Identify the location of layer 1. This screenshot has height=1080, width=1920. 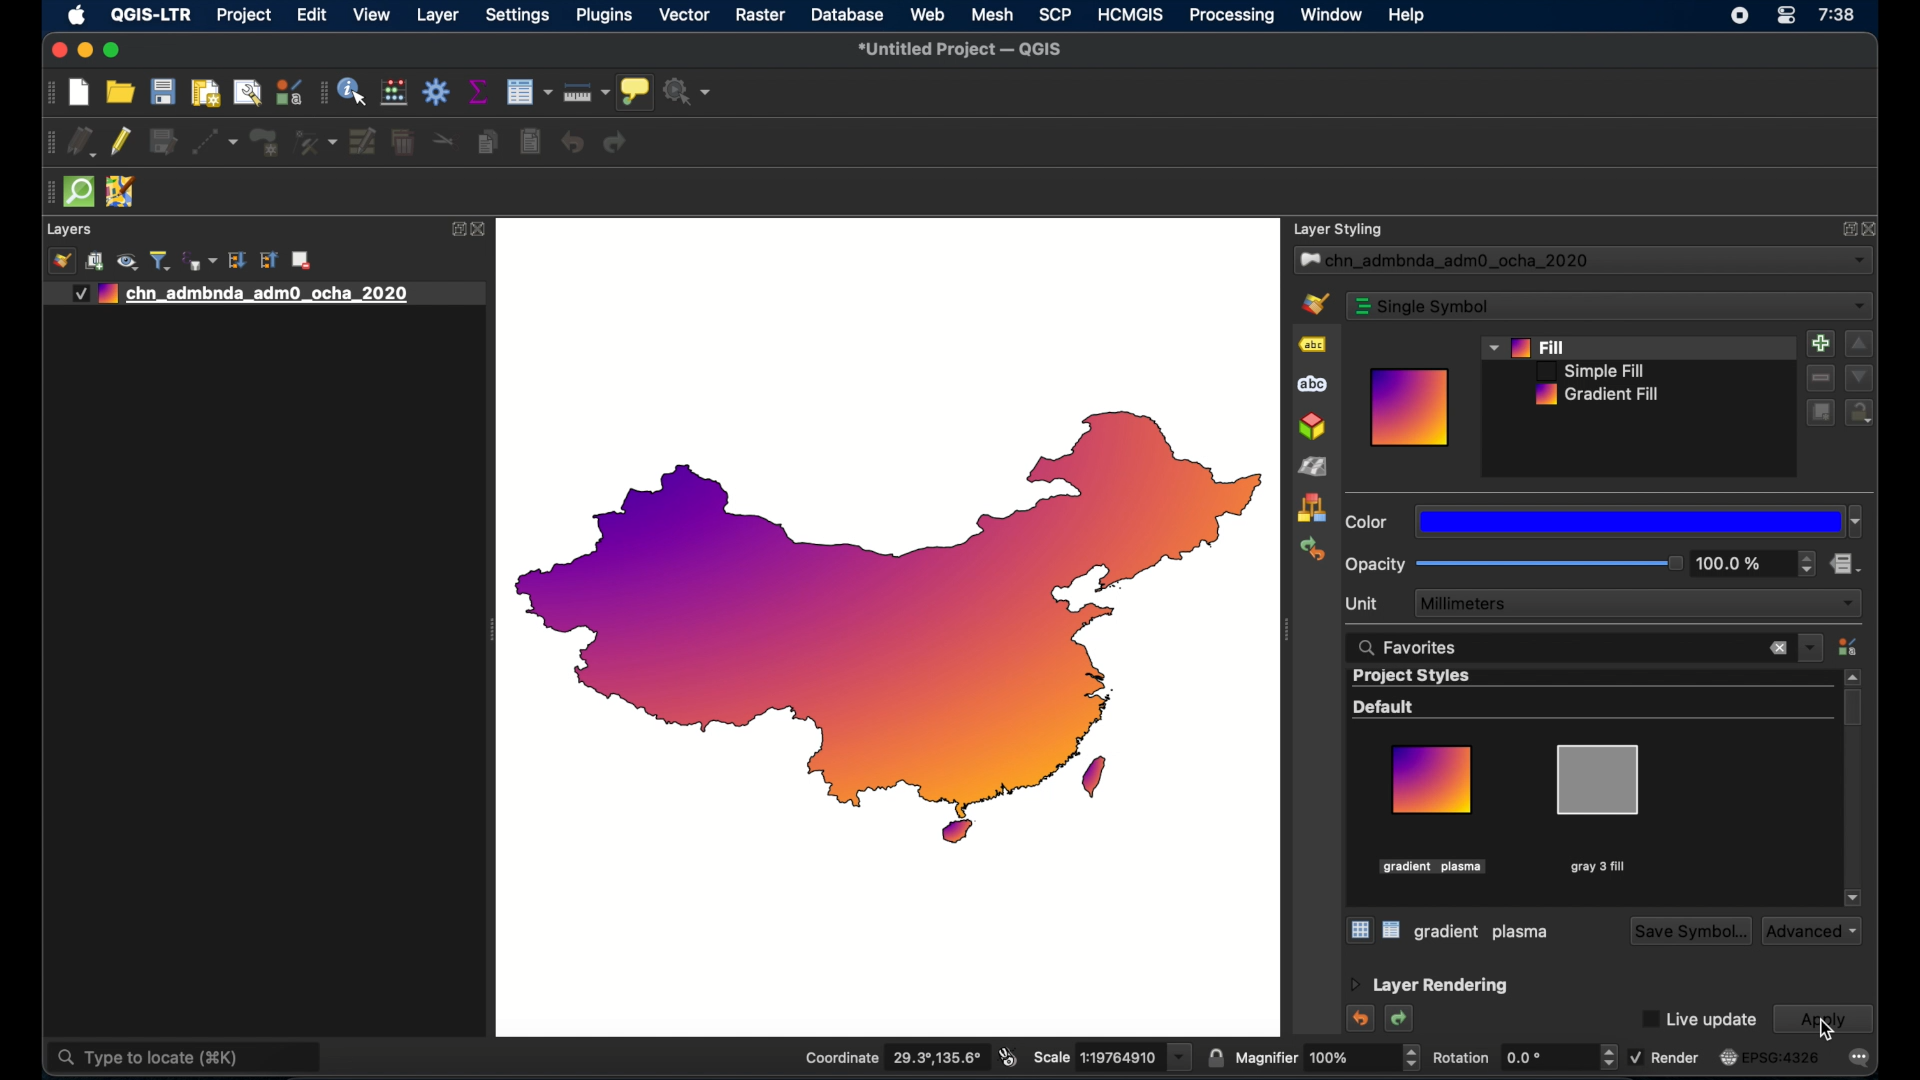
(264, 295).